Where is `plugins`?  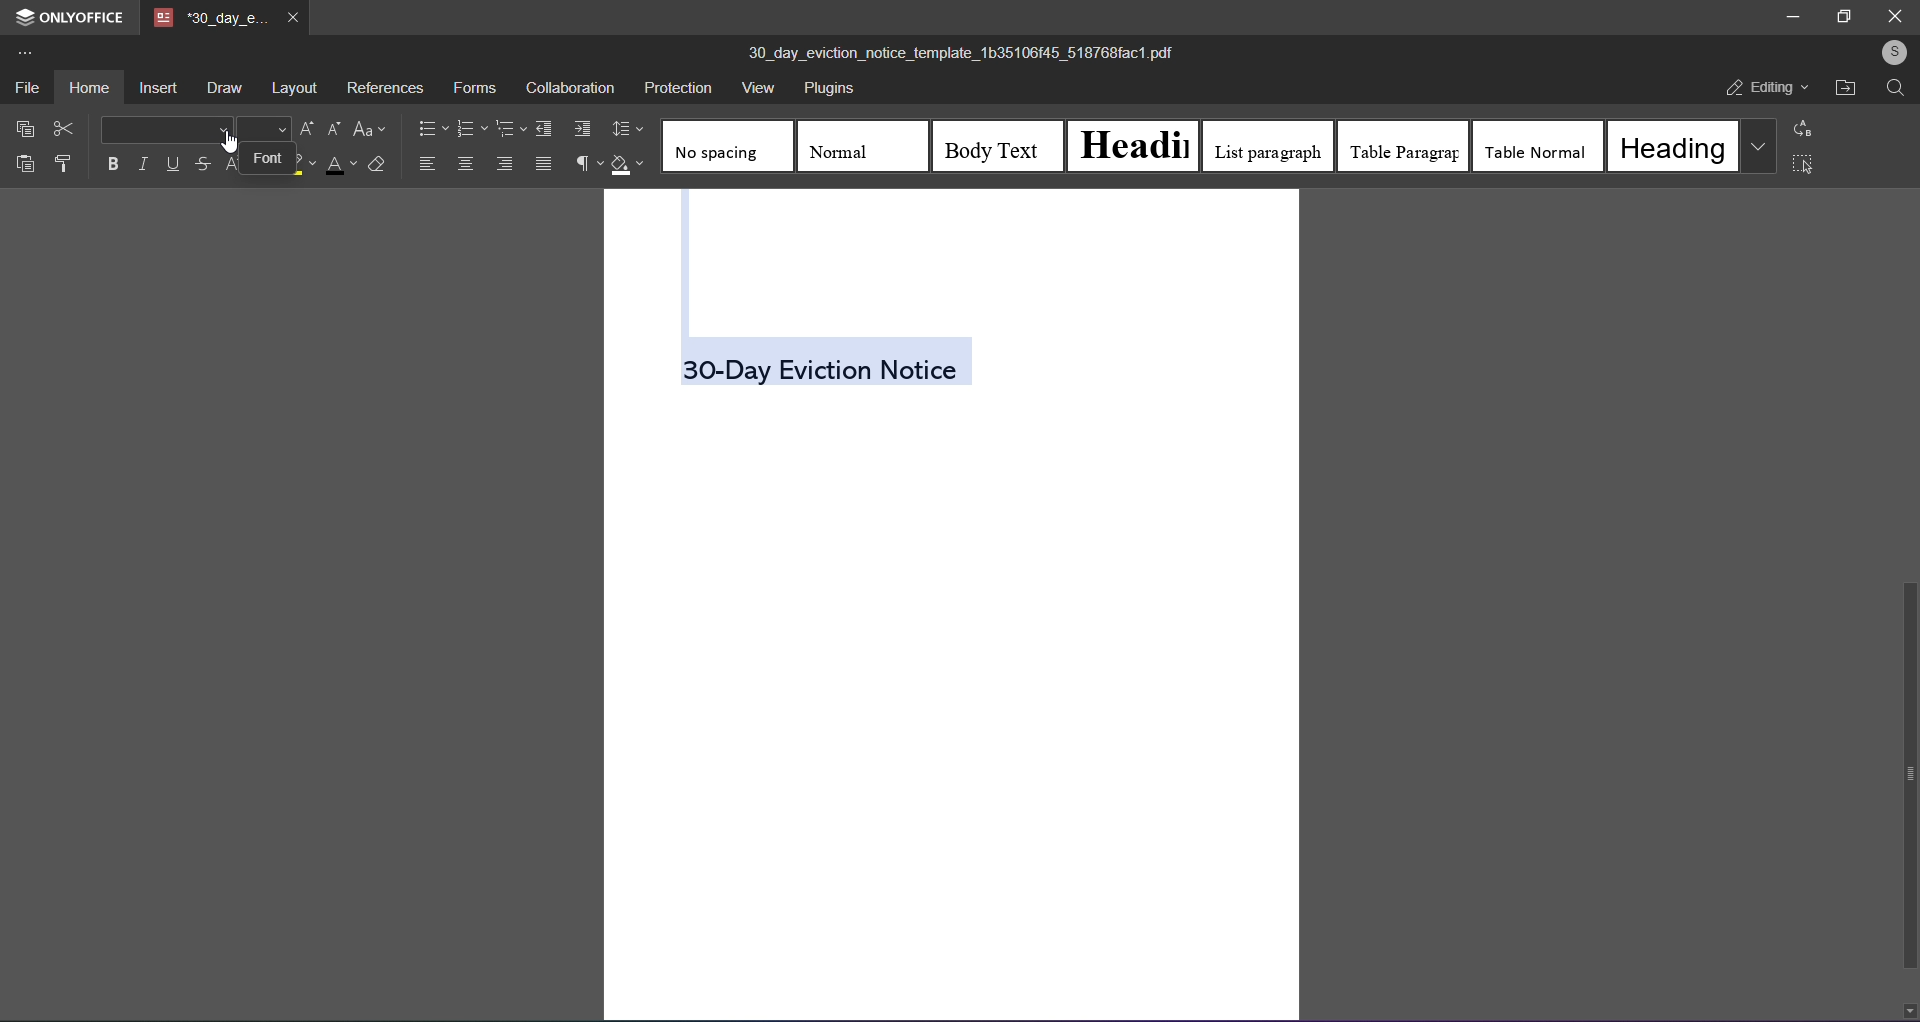
plugins is located at coordinates (825, 91).